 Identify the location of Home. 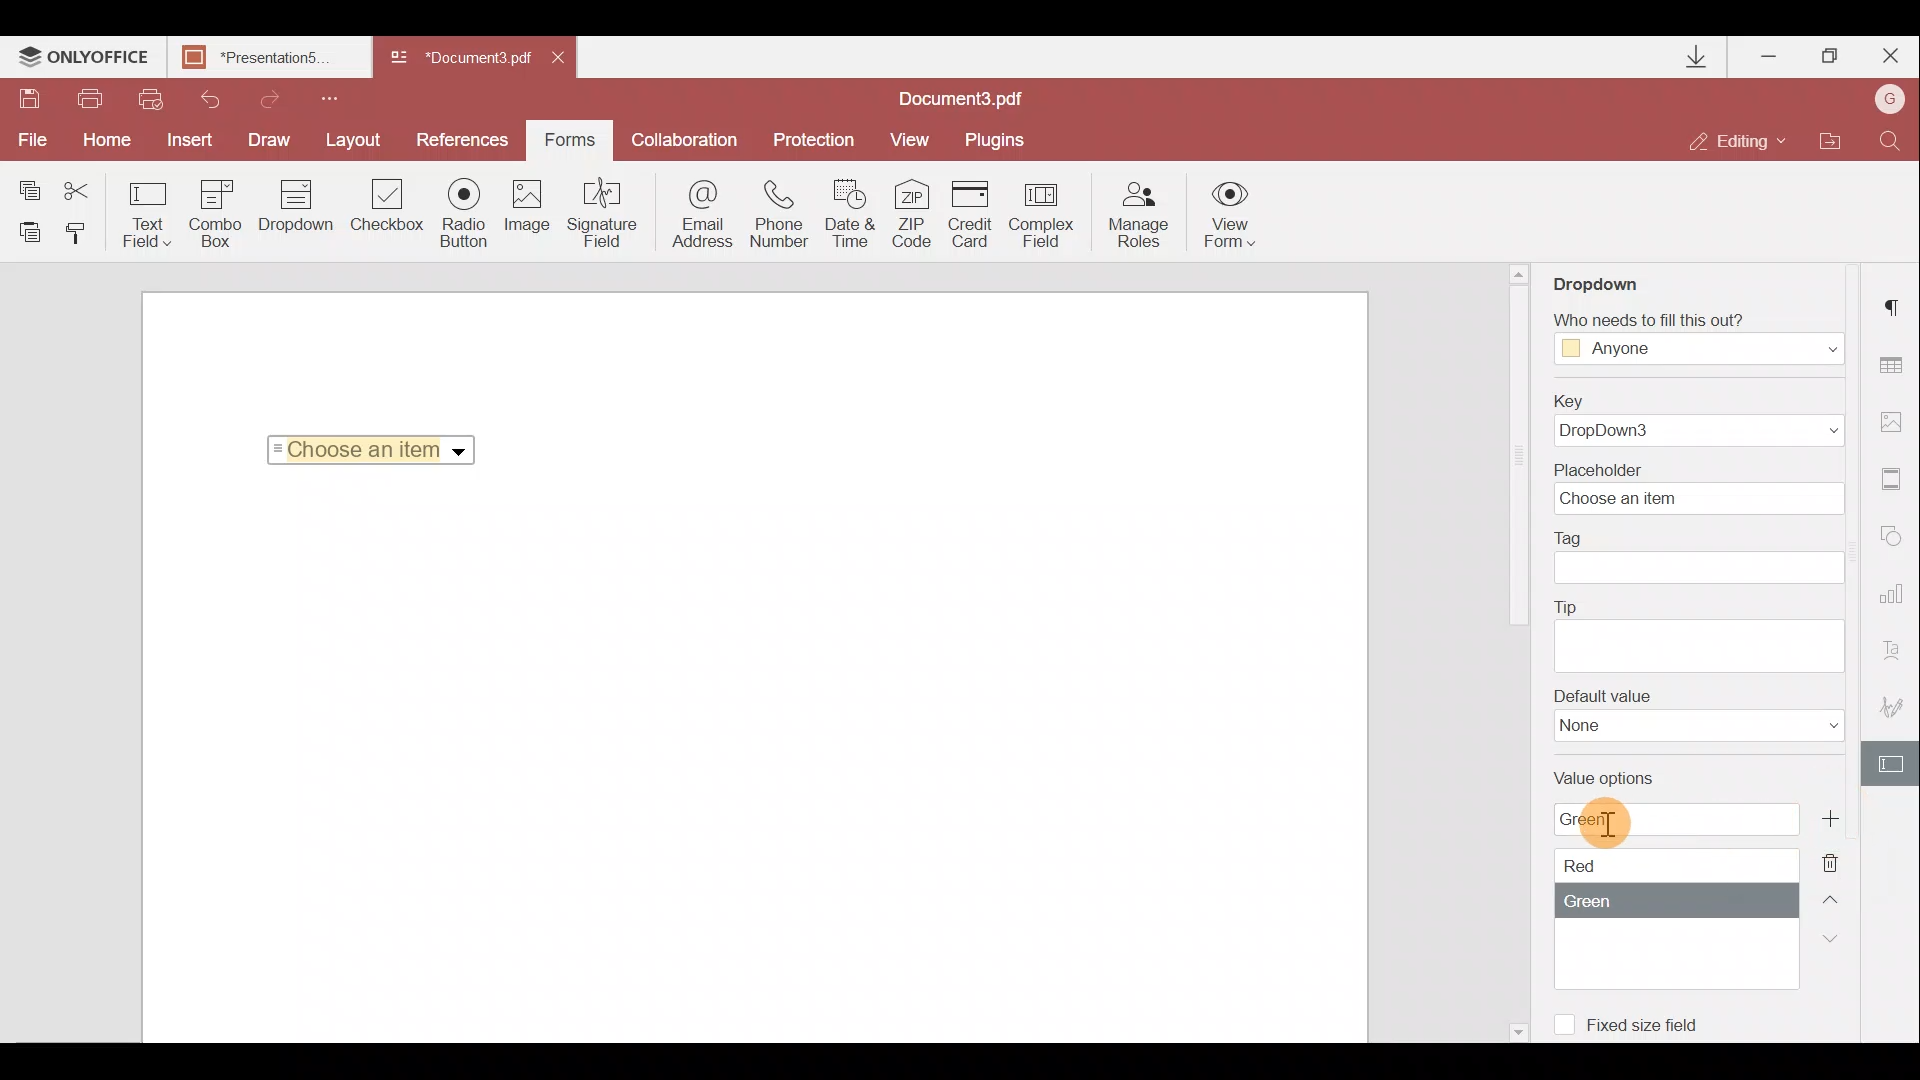
(112, 141).